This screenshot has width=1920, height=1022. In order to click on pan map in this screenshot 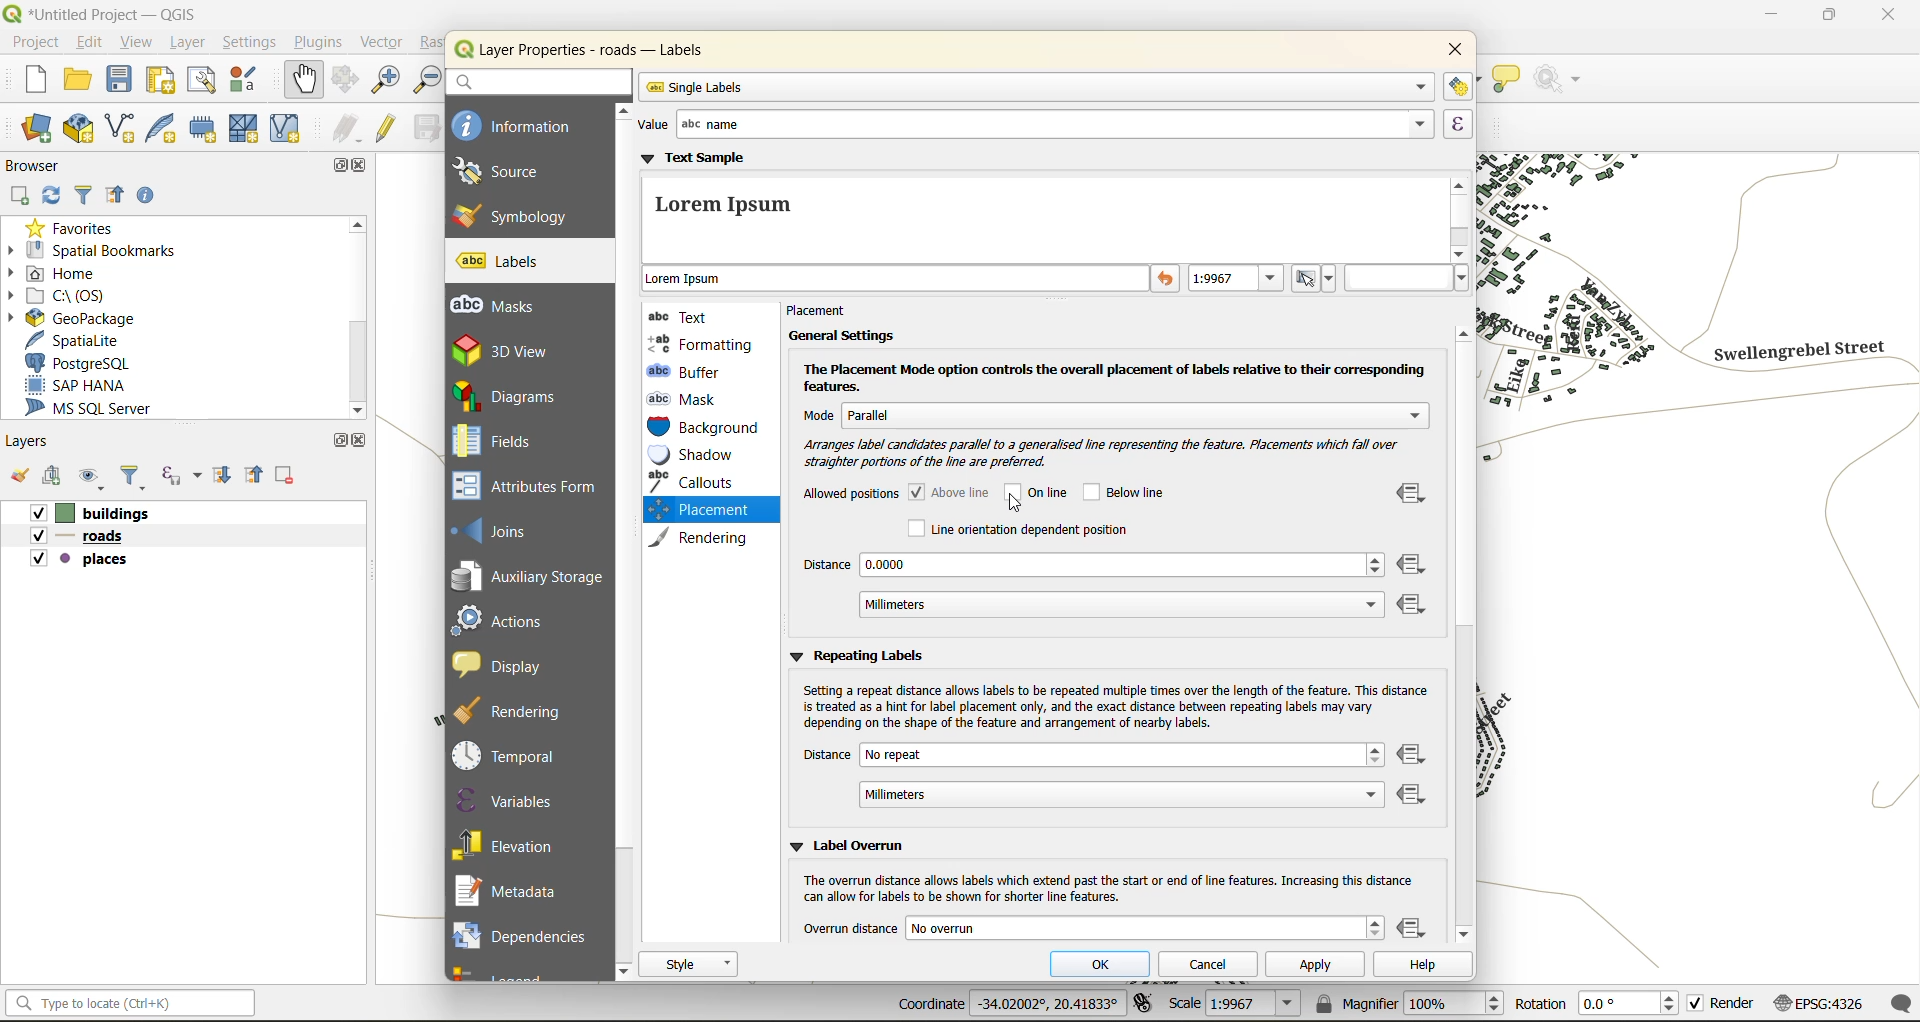, I will do `click(300, 80)`.